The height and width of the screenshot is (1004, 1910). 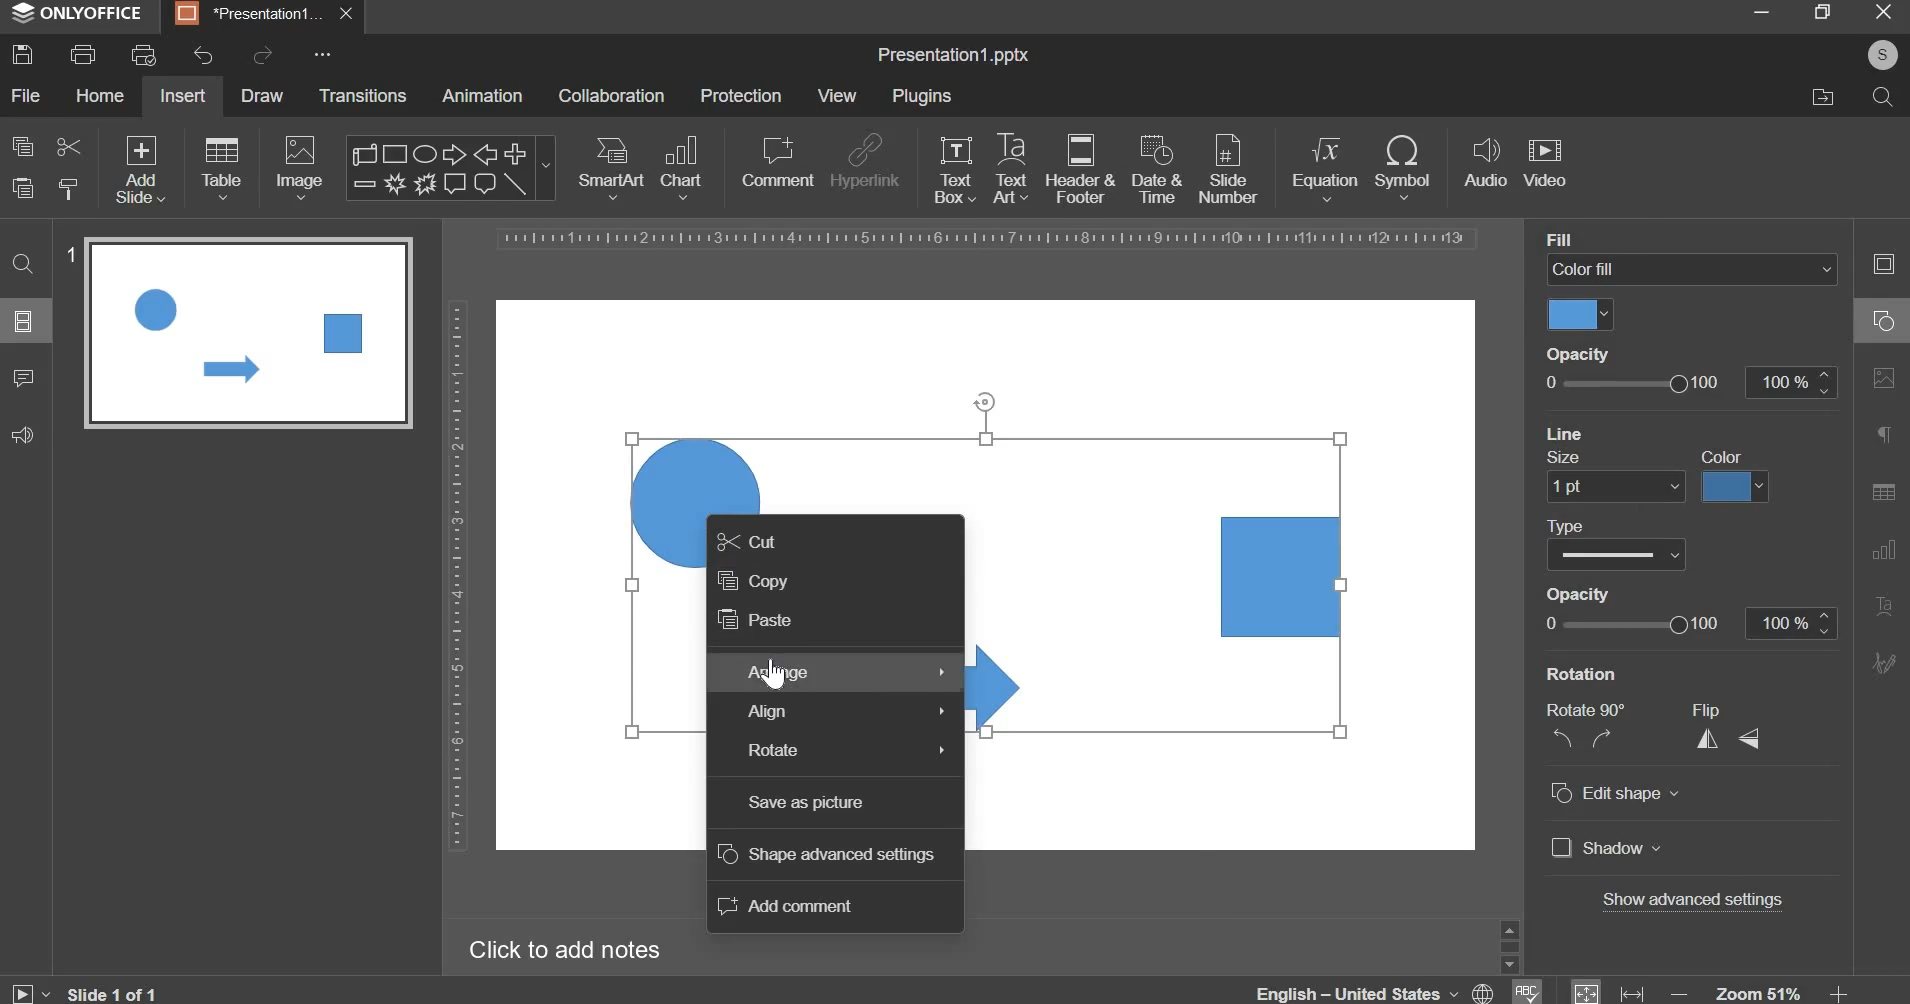 What do you see at coordinates (849, 712) in the screenshot?
I see `align` at bounding box center [849, 712].